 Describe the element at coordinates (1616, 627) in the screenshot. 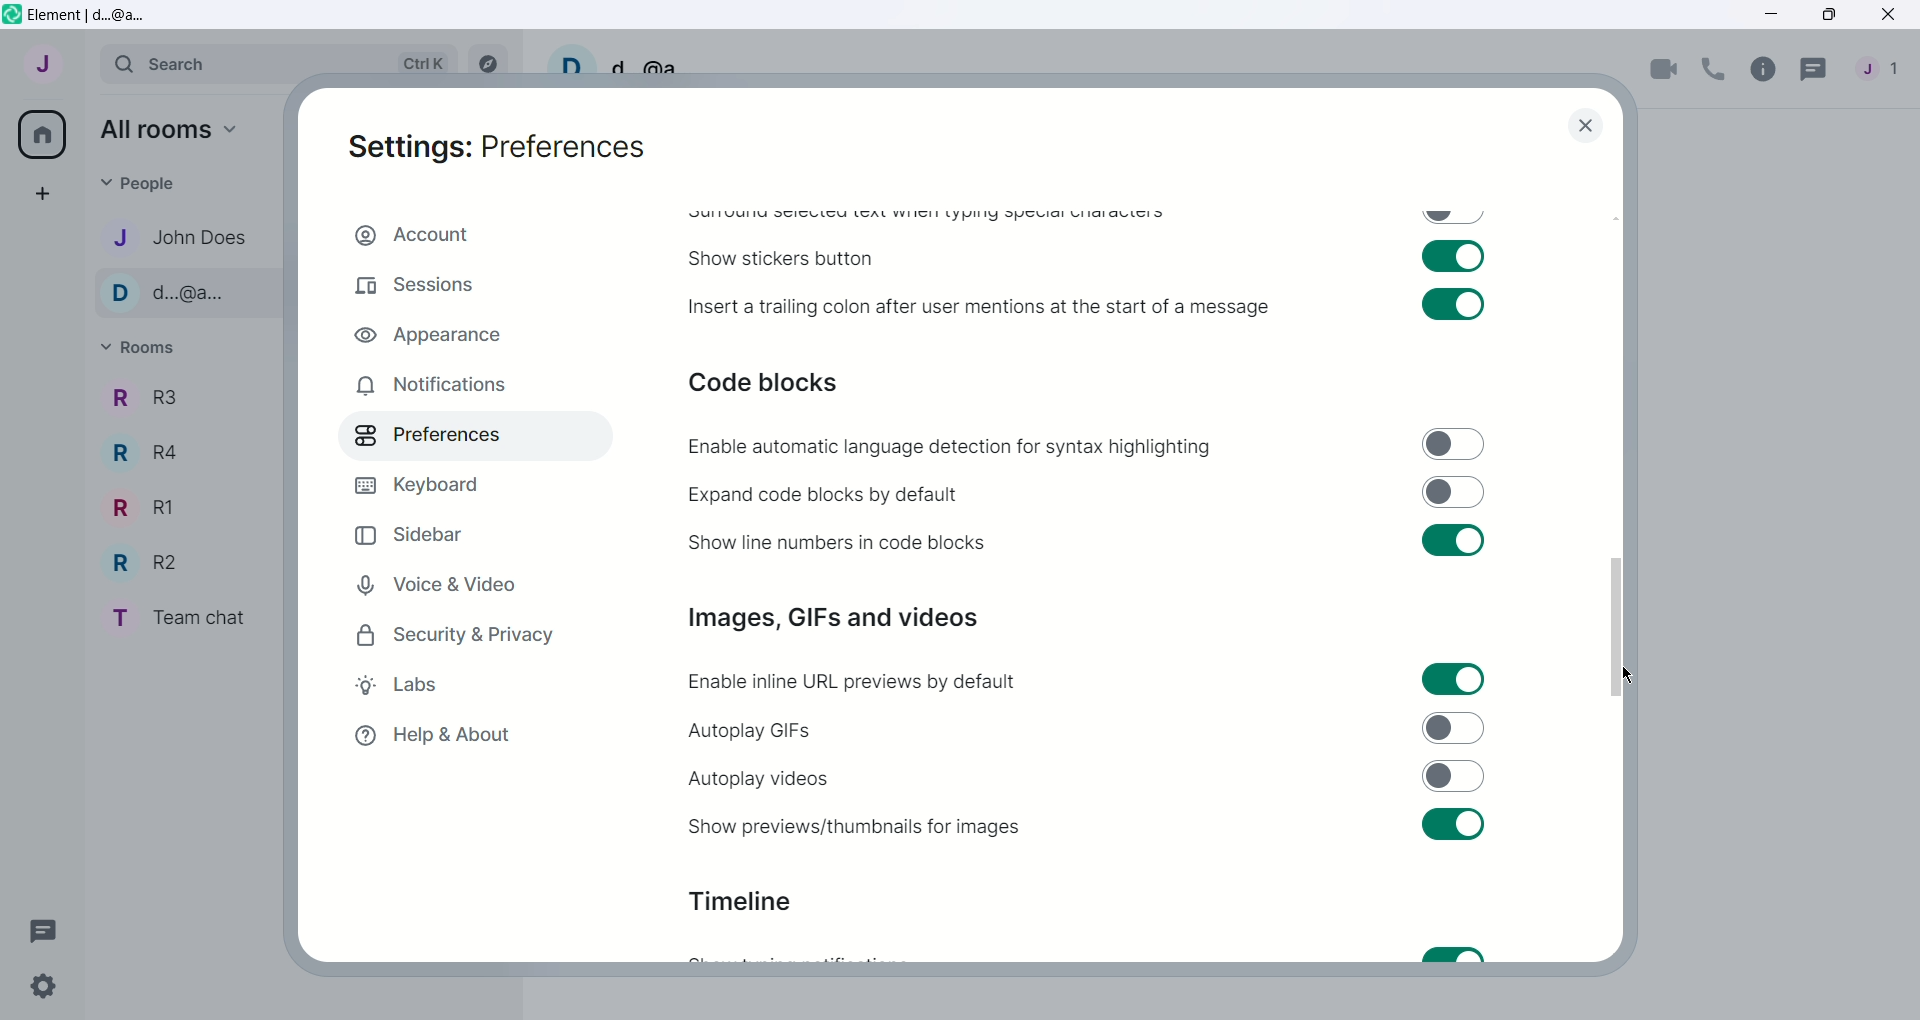

I see `Vertical slide bar` at that location.